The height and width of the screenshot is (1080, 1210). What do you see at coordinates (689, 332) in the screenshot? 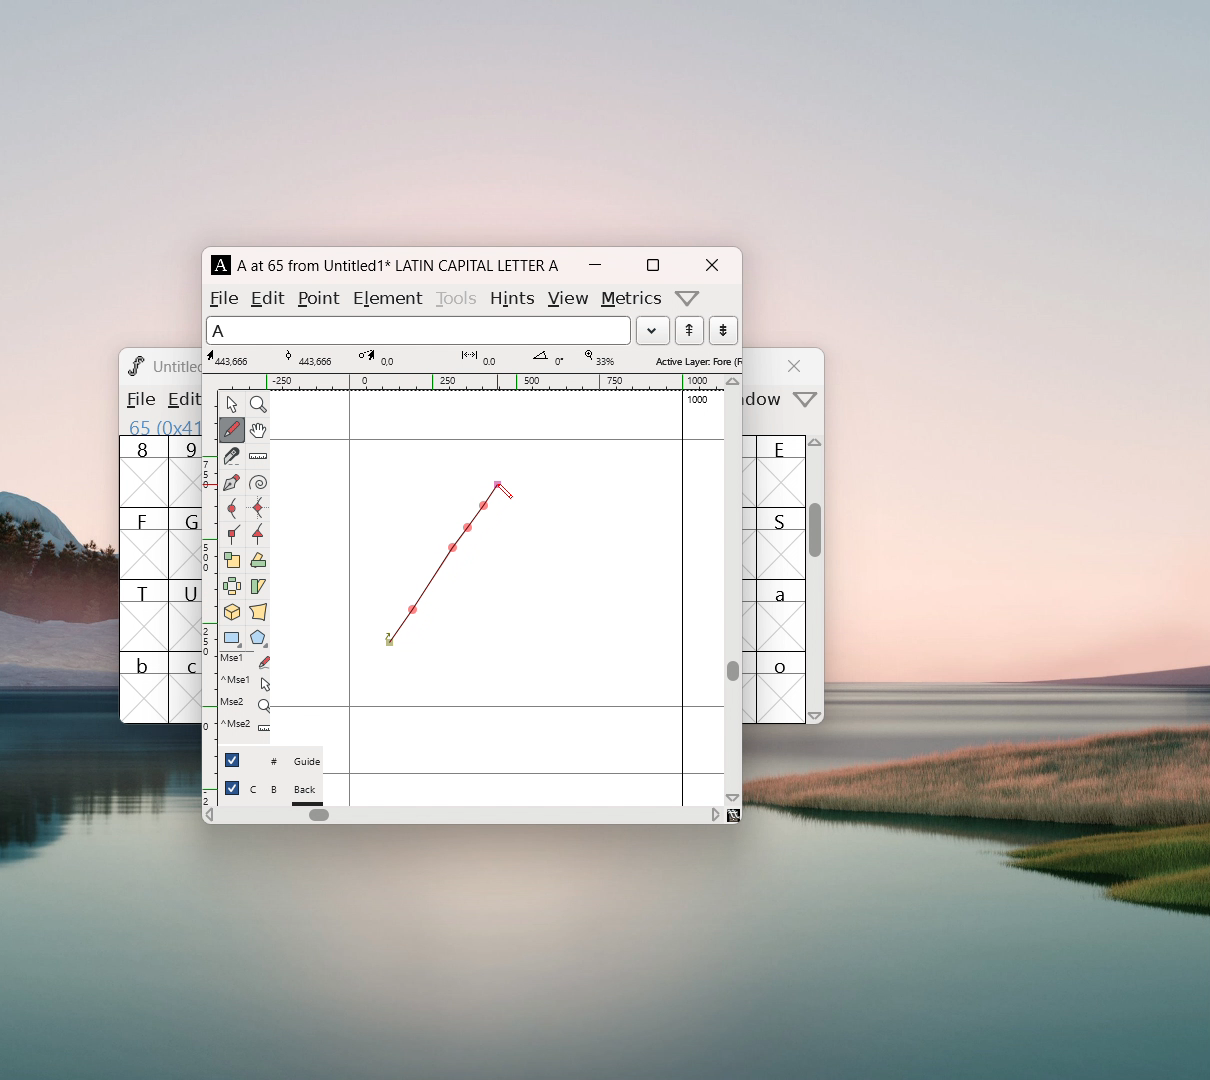
I see `show the next word in the wordlist` at bounding box center [689, 332].